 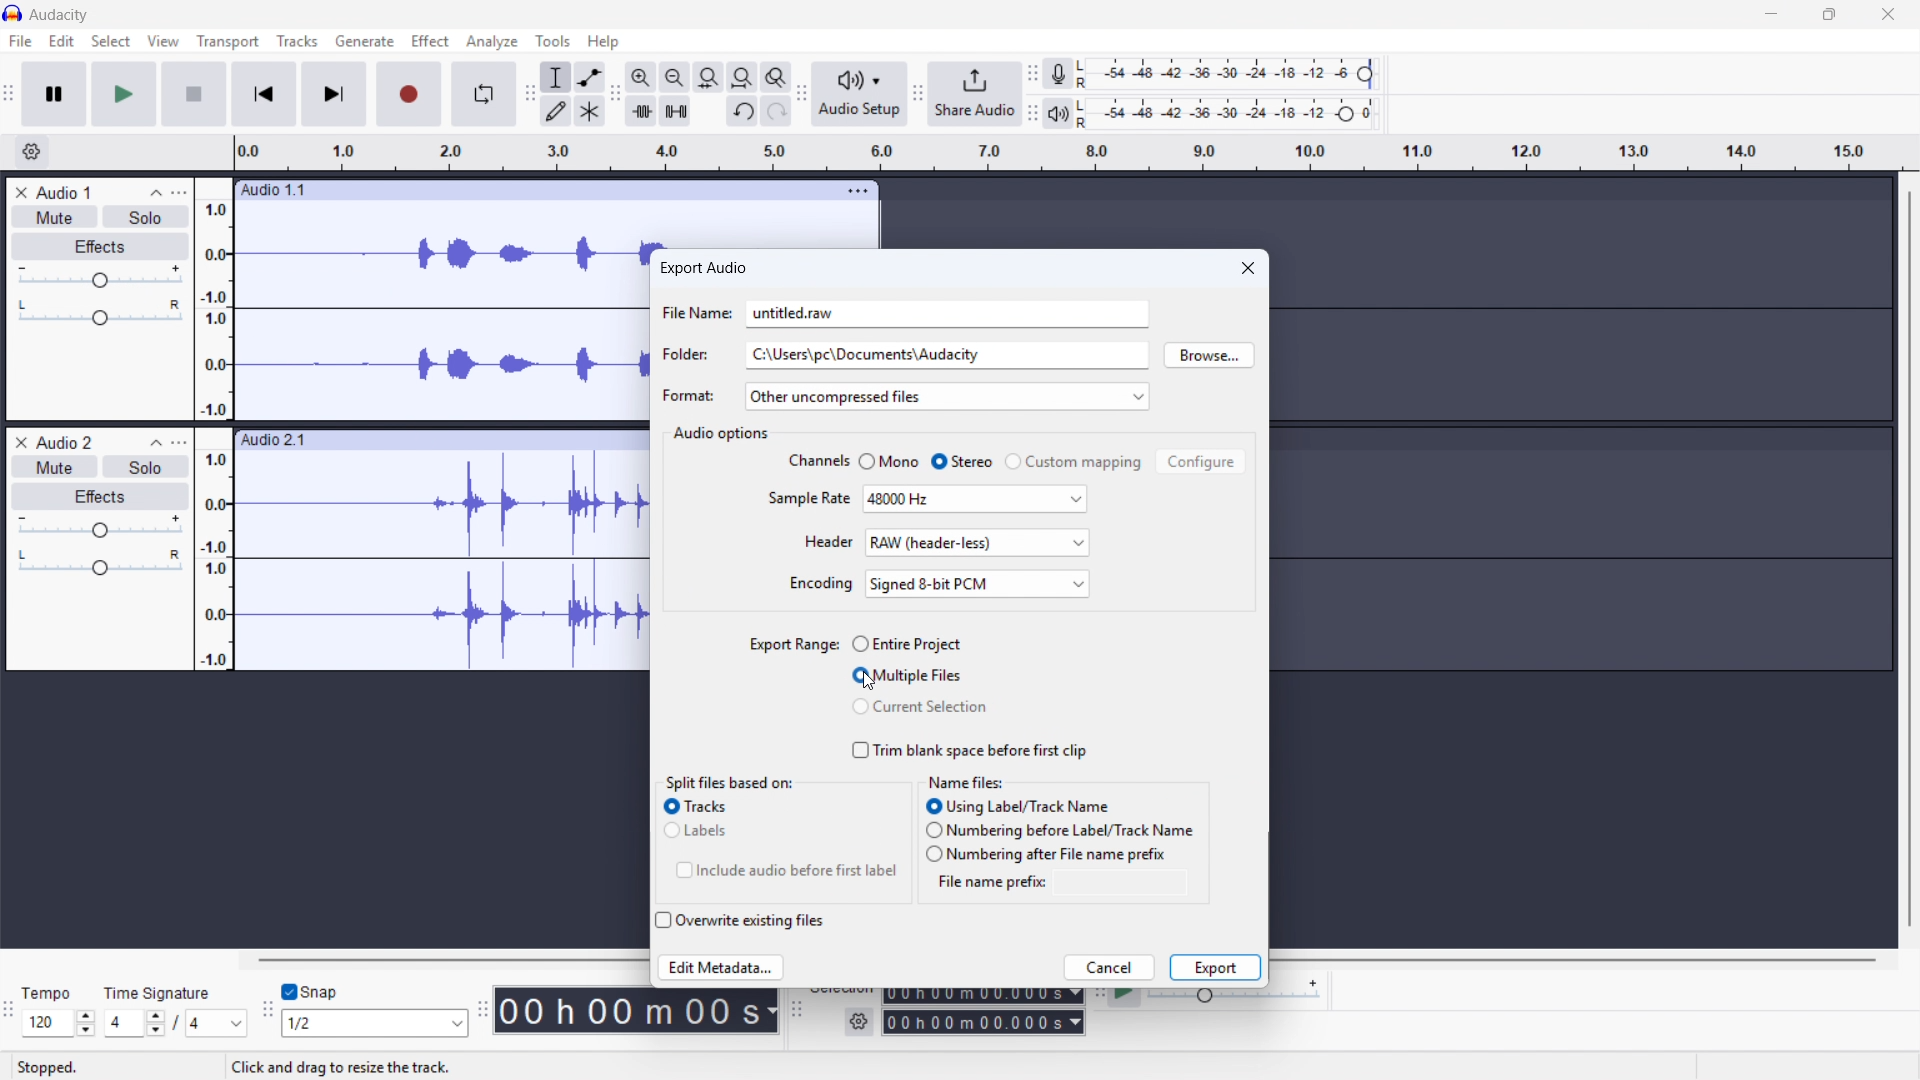 What do you see at coordinates (946, 396) in the screenshot?
I see `Save format ` at bounding box center [946, 396].